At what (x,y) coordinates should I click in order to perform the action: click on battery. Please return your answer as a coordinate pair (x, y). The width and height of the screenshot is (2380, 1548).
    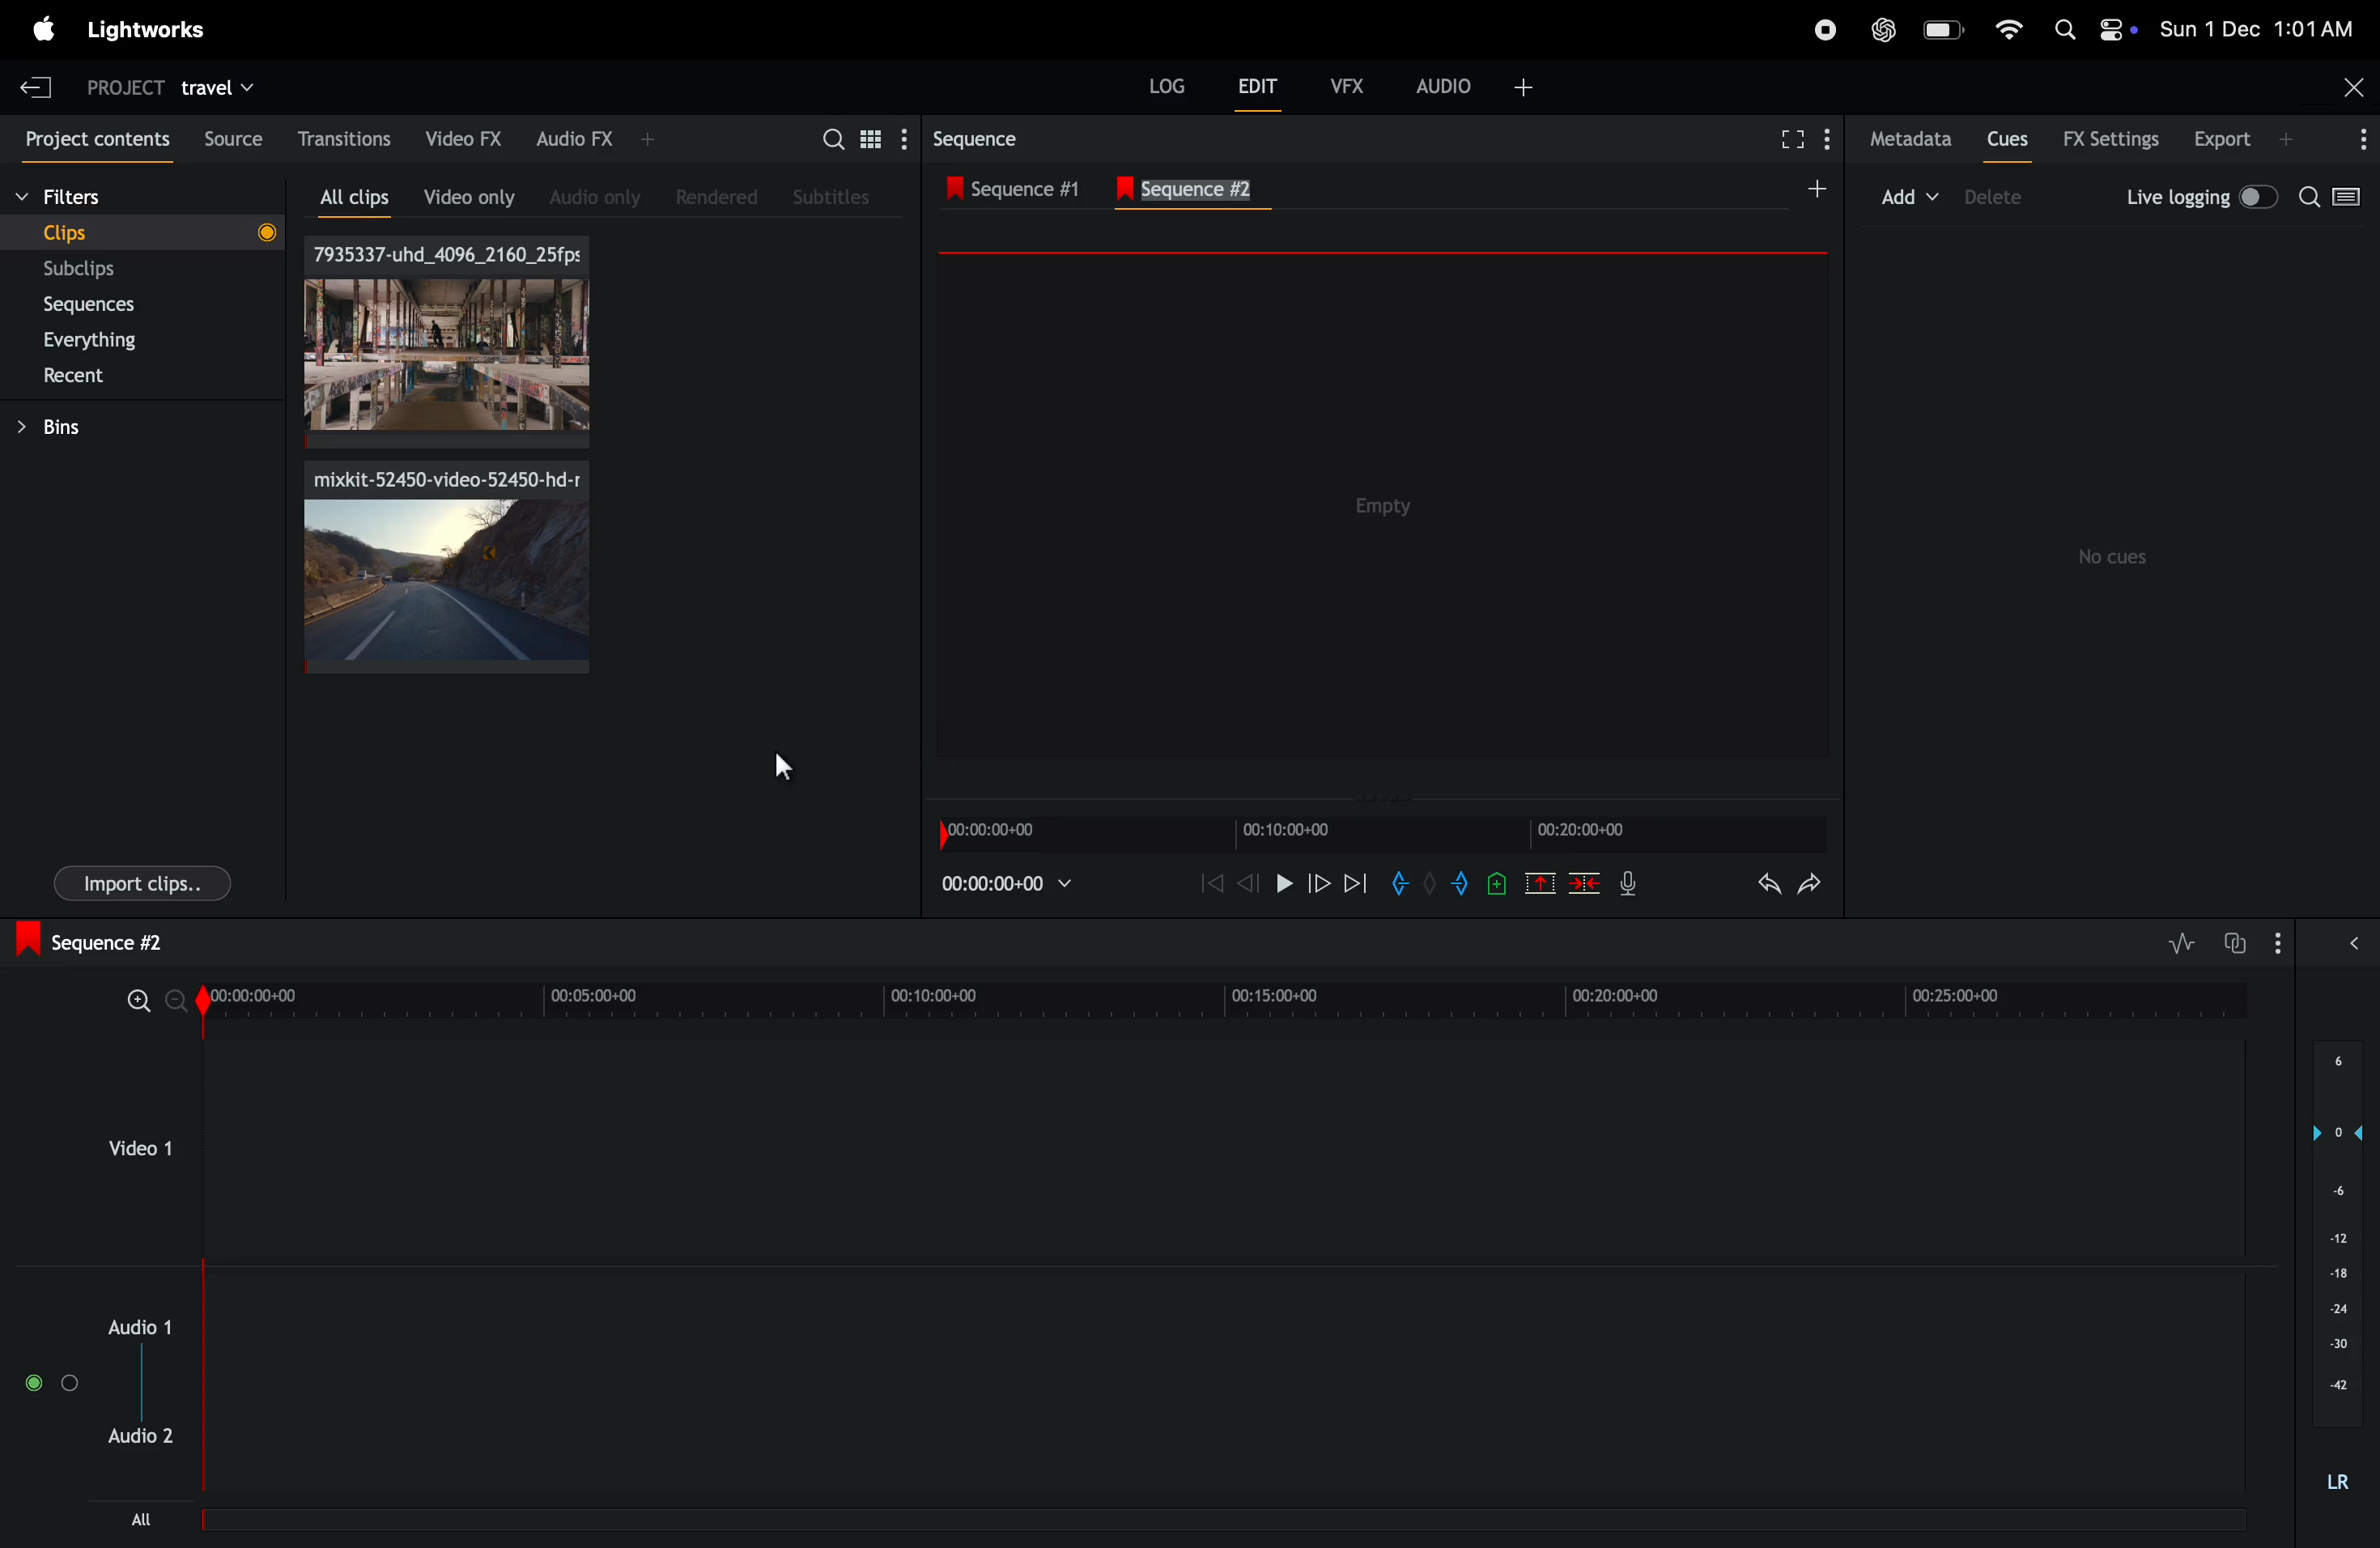
    Looking at the image, I should click on (1943, 29).